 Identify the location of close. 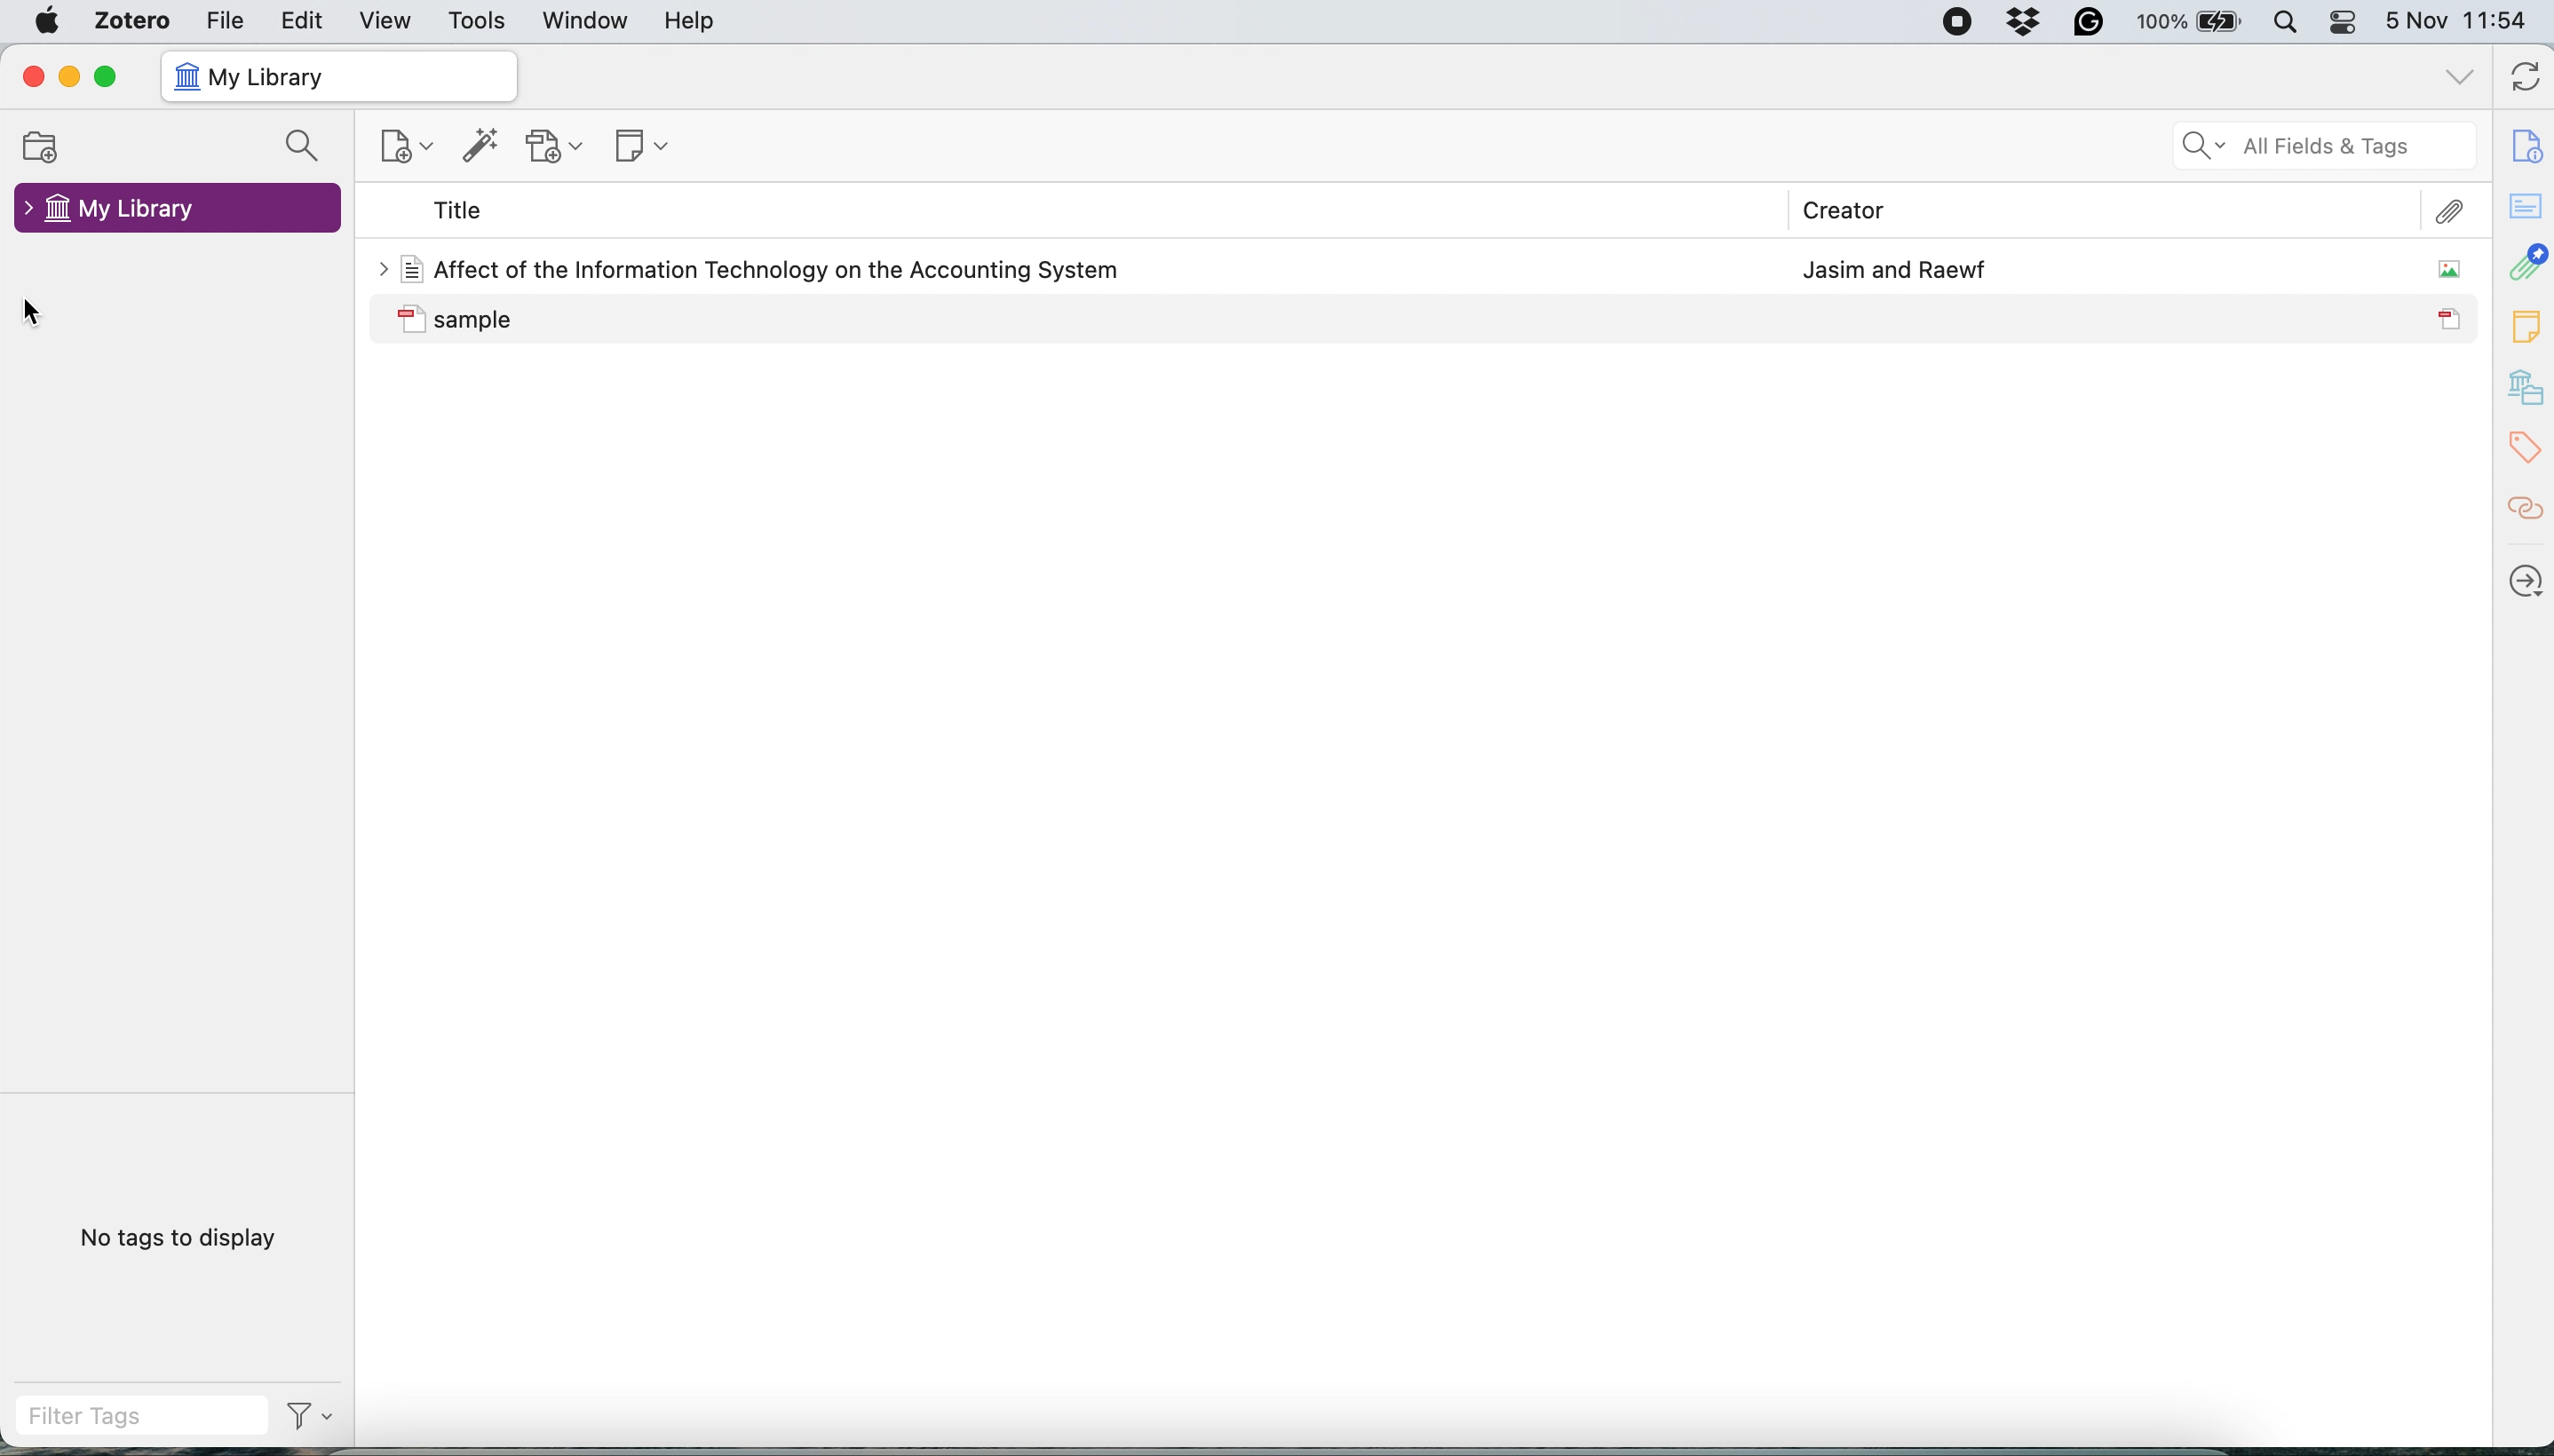
(28, 79).